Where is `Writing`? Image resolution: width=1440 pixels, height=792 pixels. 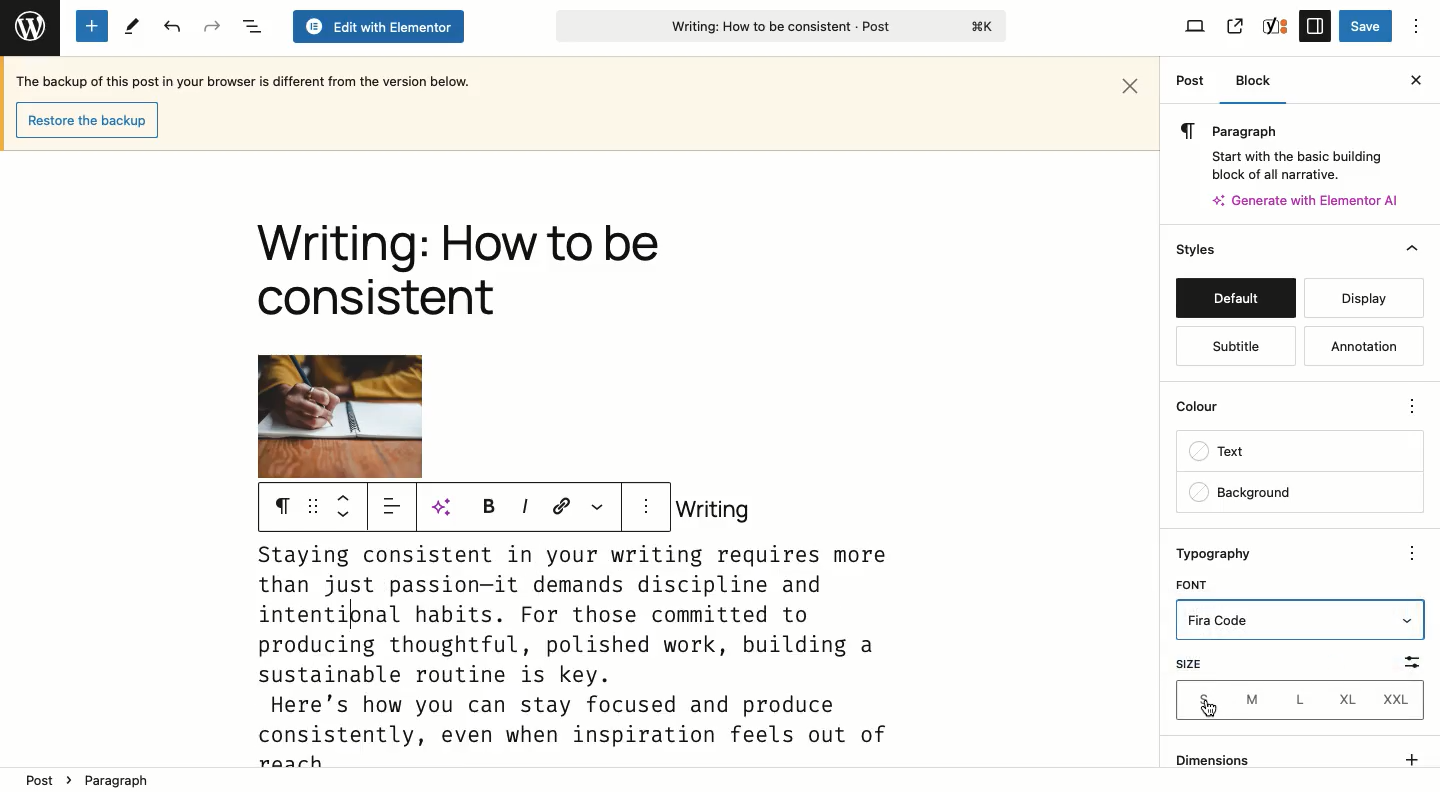 Writing is located at coordinates (713, 509).